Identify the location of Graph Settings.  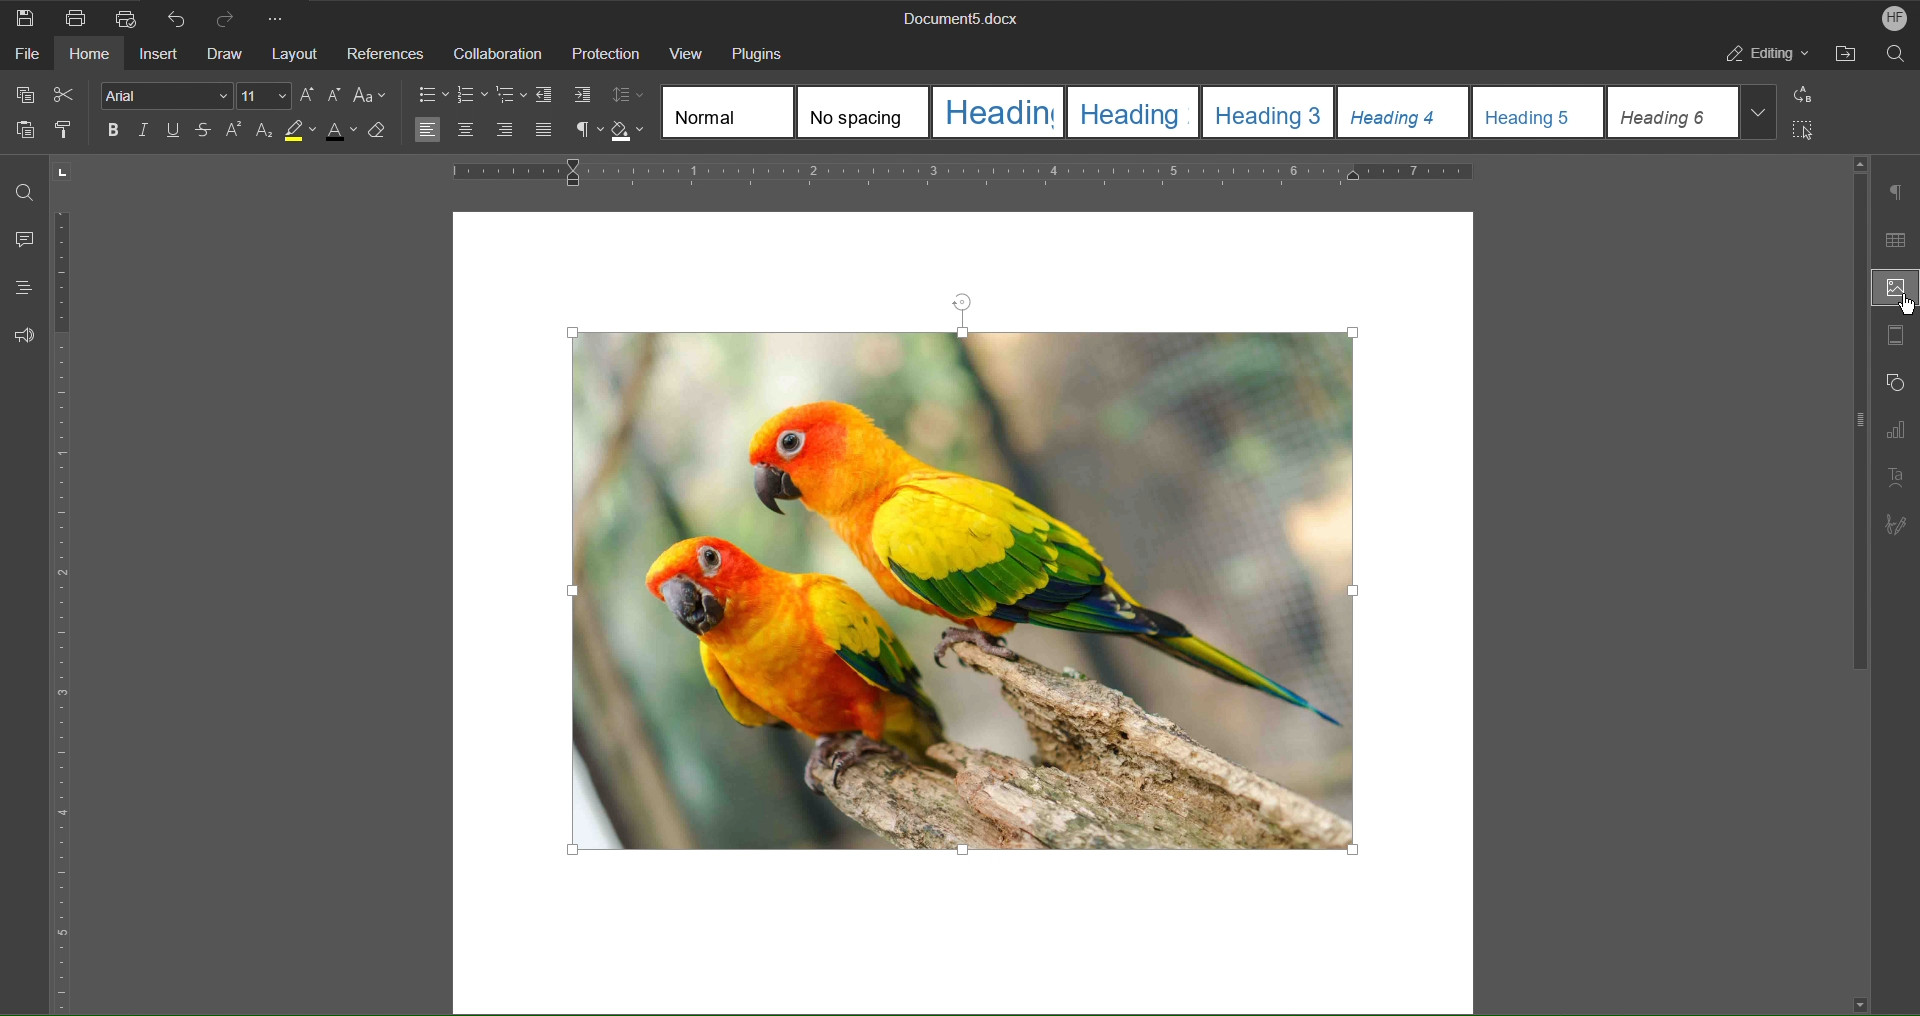
(1895, 434).